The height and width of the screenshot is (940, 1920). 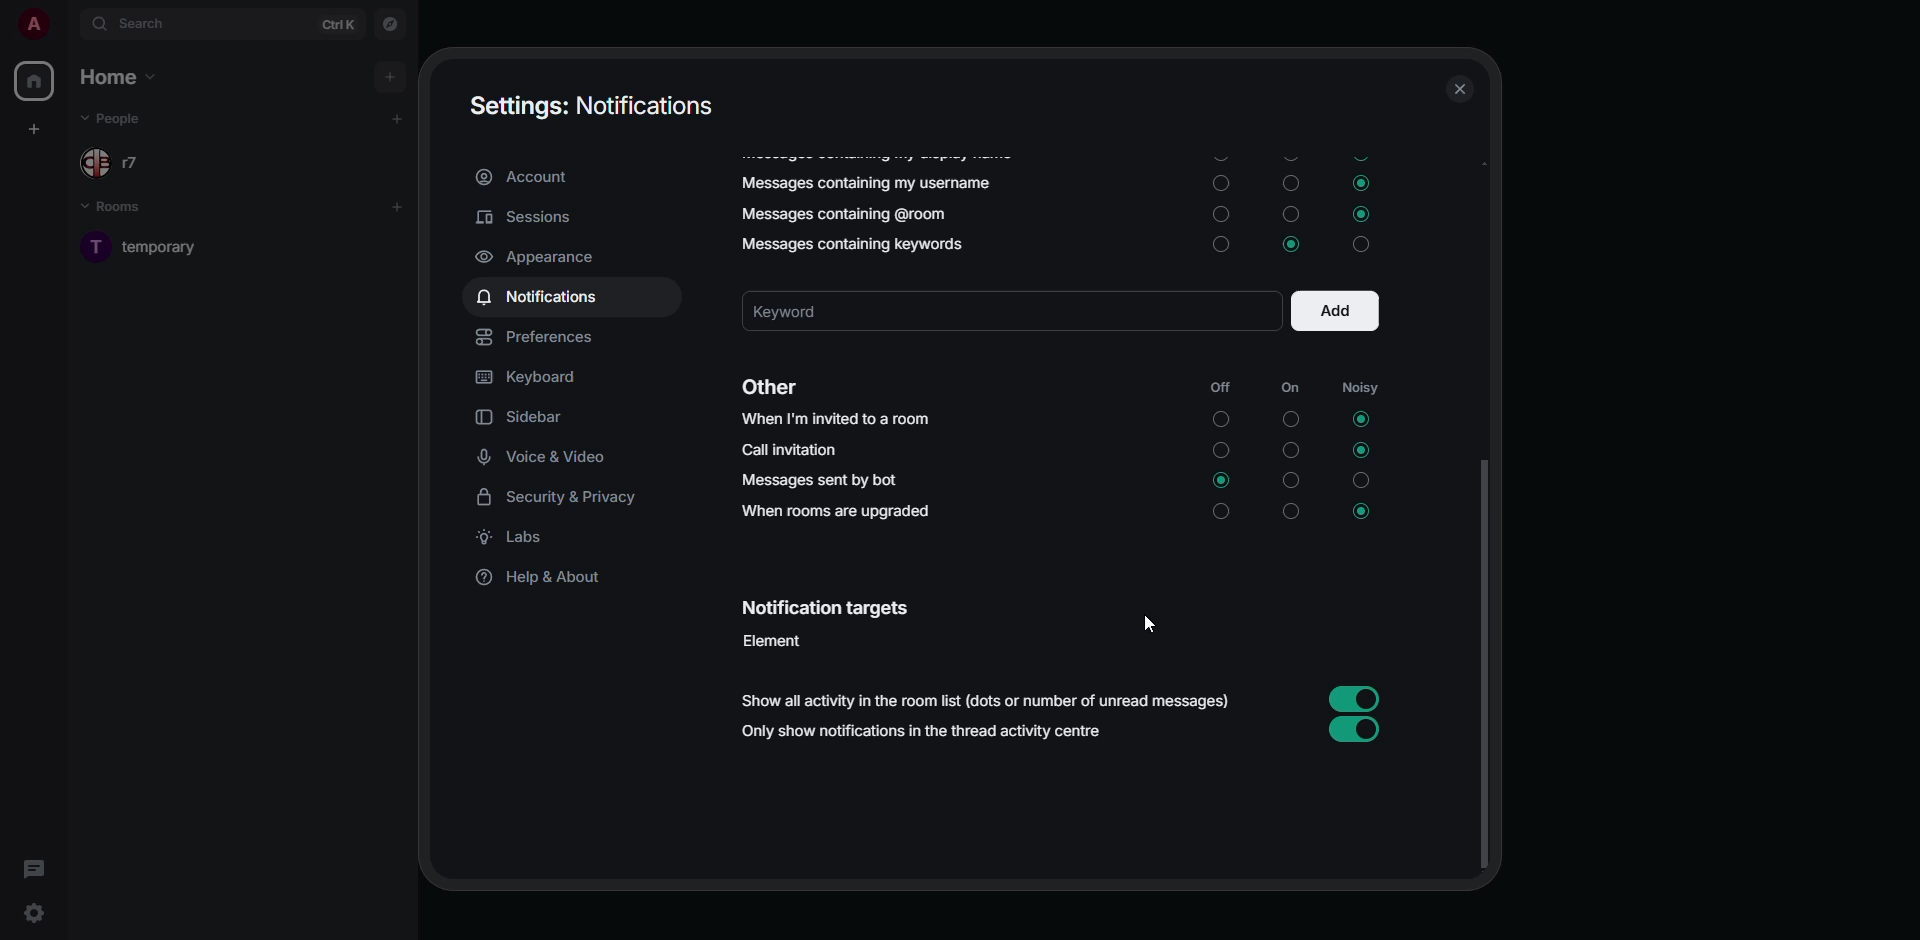 I want to click on Off, so click(x=1218, y=244).